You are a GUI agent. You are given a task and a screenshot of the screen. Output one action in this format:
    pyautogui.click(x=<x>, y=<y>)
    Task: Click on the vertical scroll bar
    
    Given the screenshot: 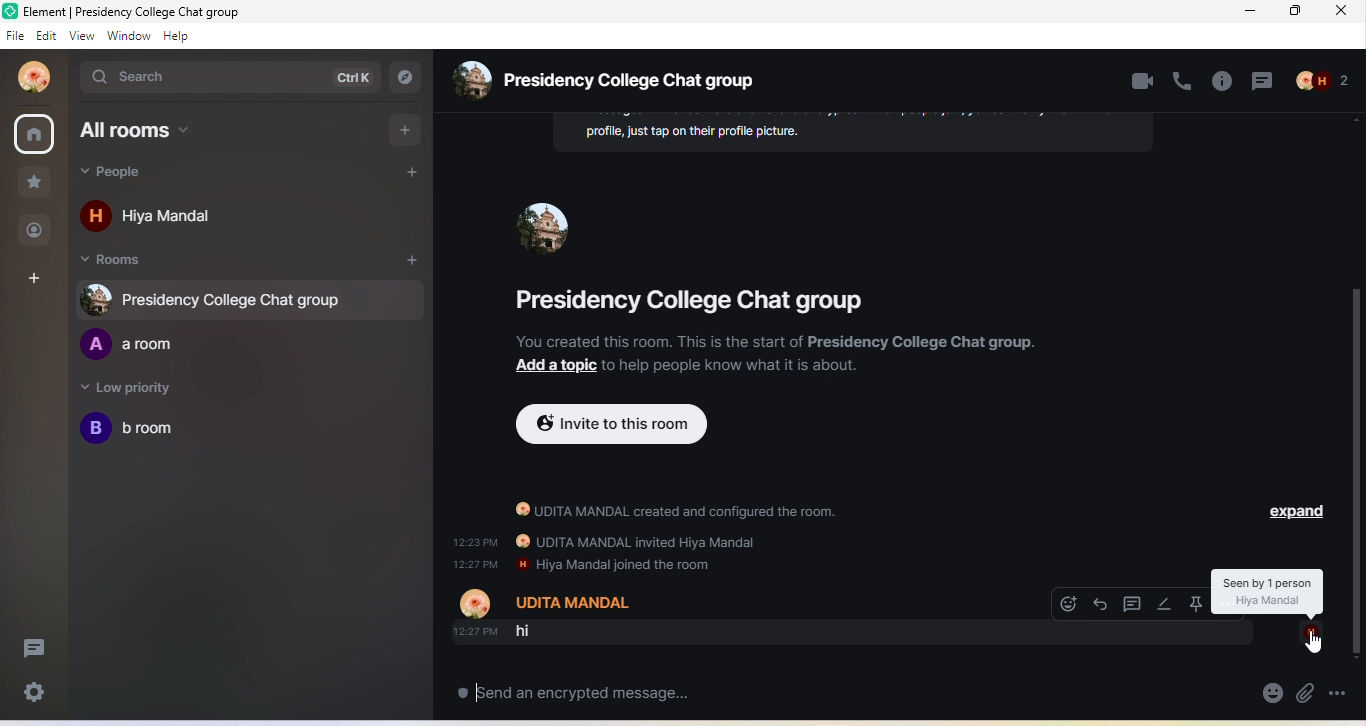 What is the action you would take?
    pyautogui.click(x=1357, y=472)
    